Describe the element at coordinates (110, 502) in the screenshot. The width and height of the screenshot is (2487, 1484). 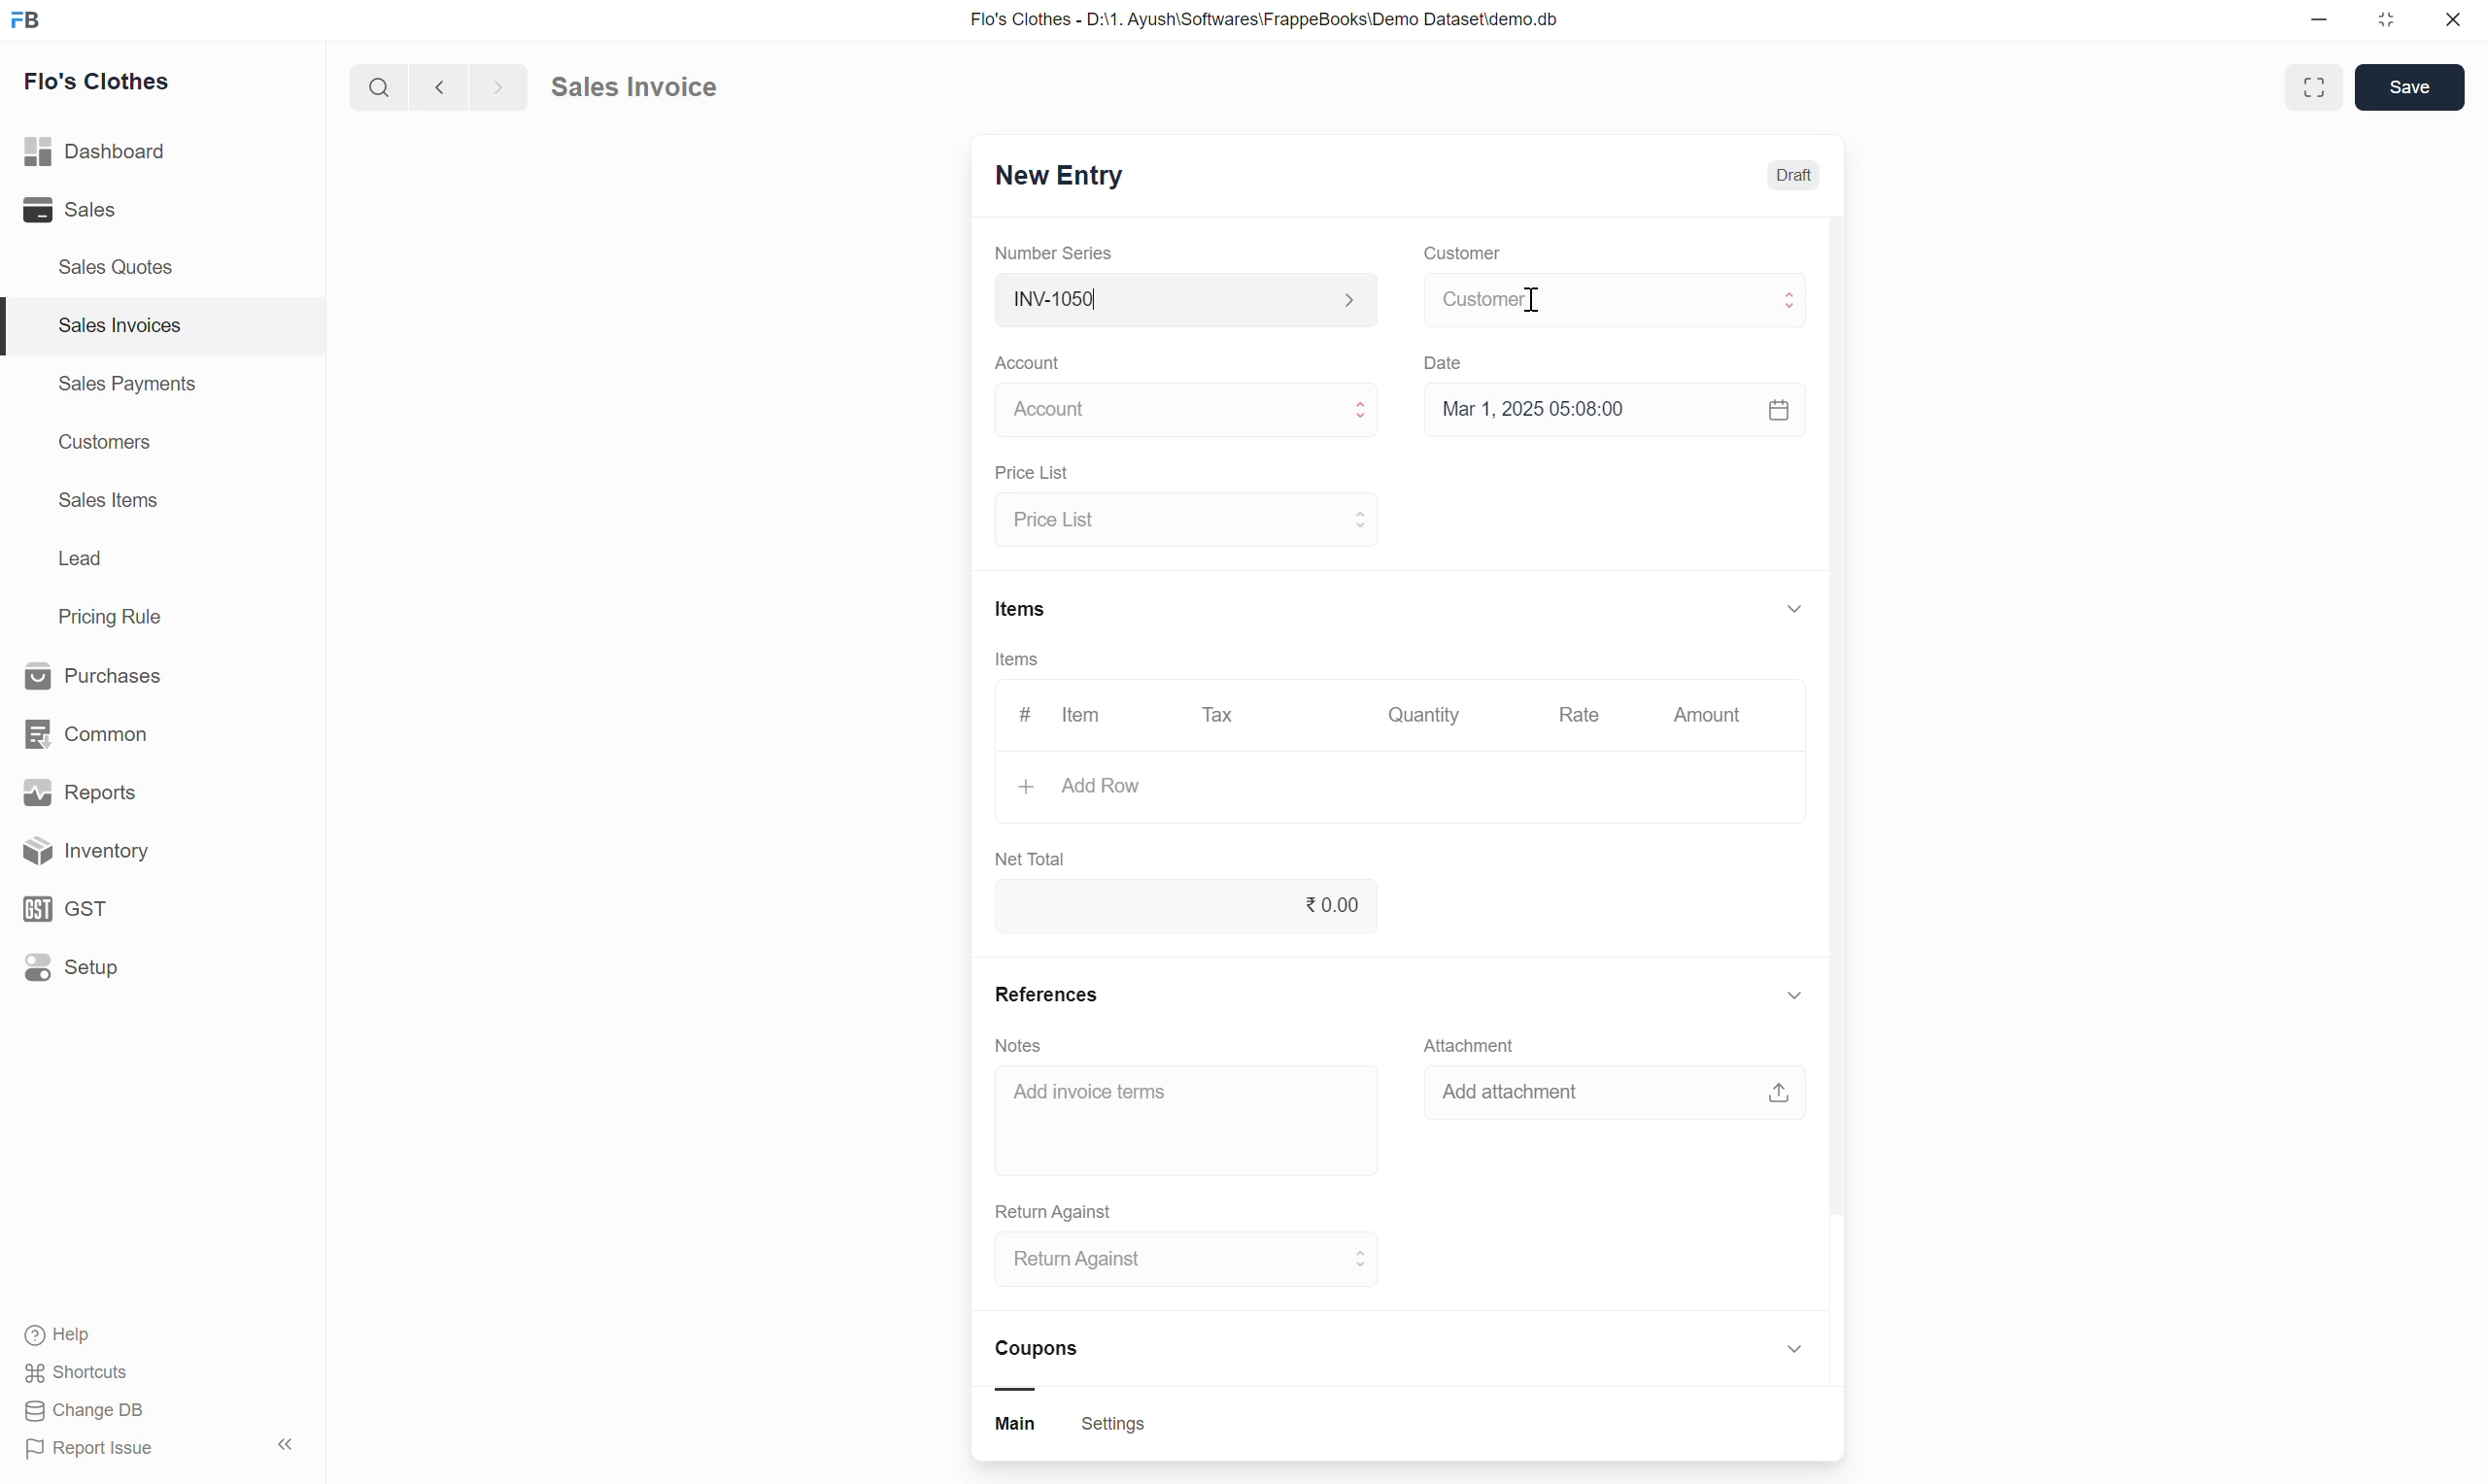
I see `Sales Items` at that location.